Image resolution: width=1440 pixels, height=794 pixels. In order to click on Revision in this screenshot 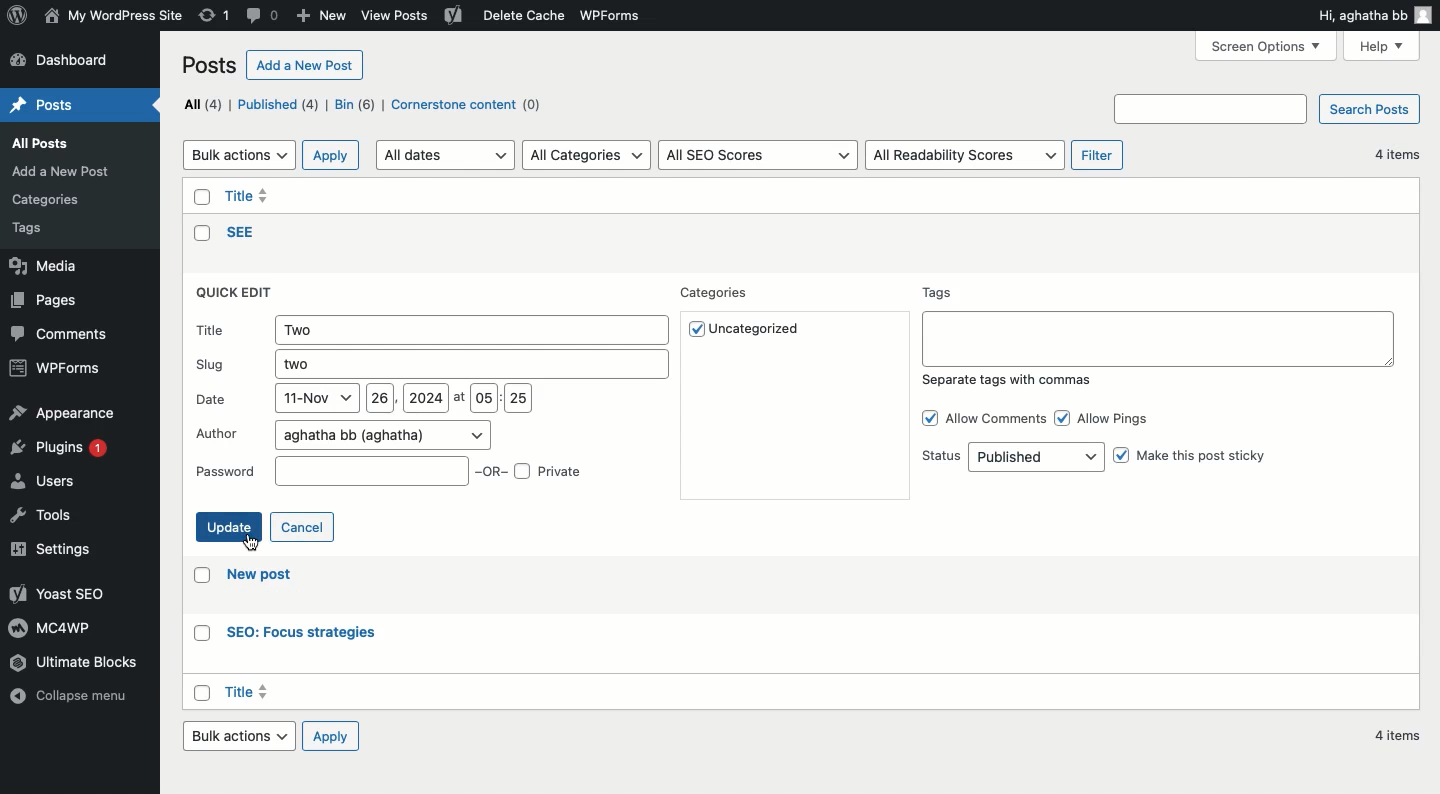, I will do `click(215, 17)`.